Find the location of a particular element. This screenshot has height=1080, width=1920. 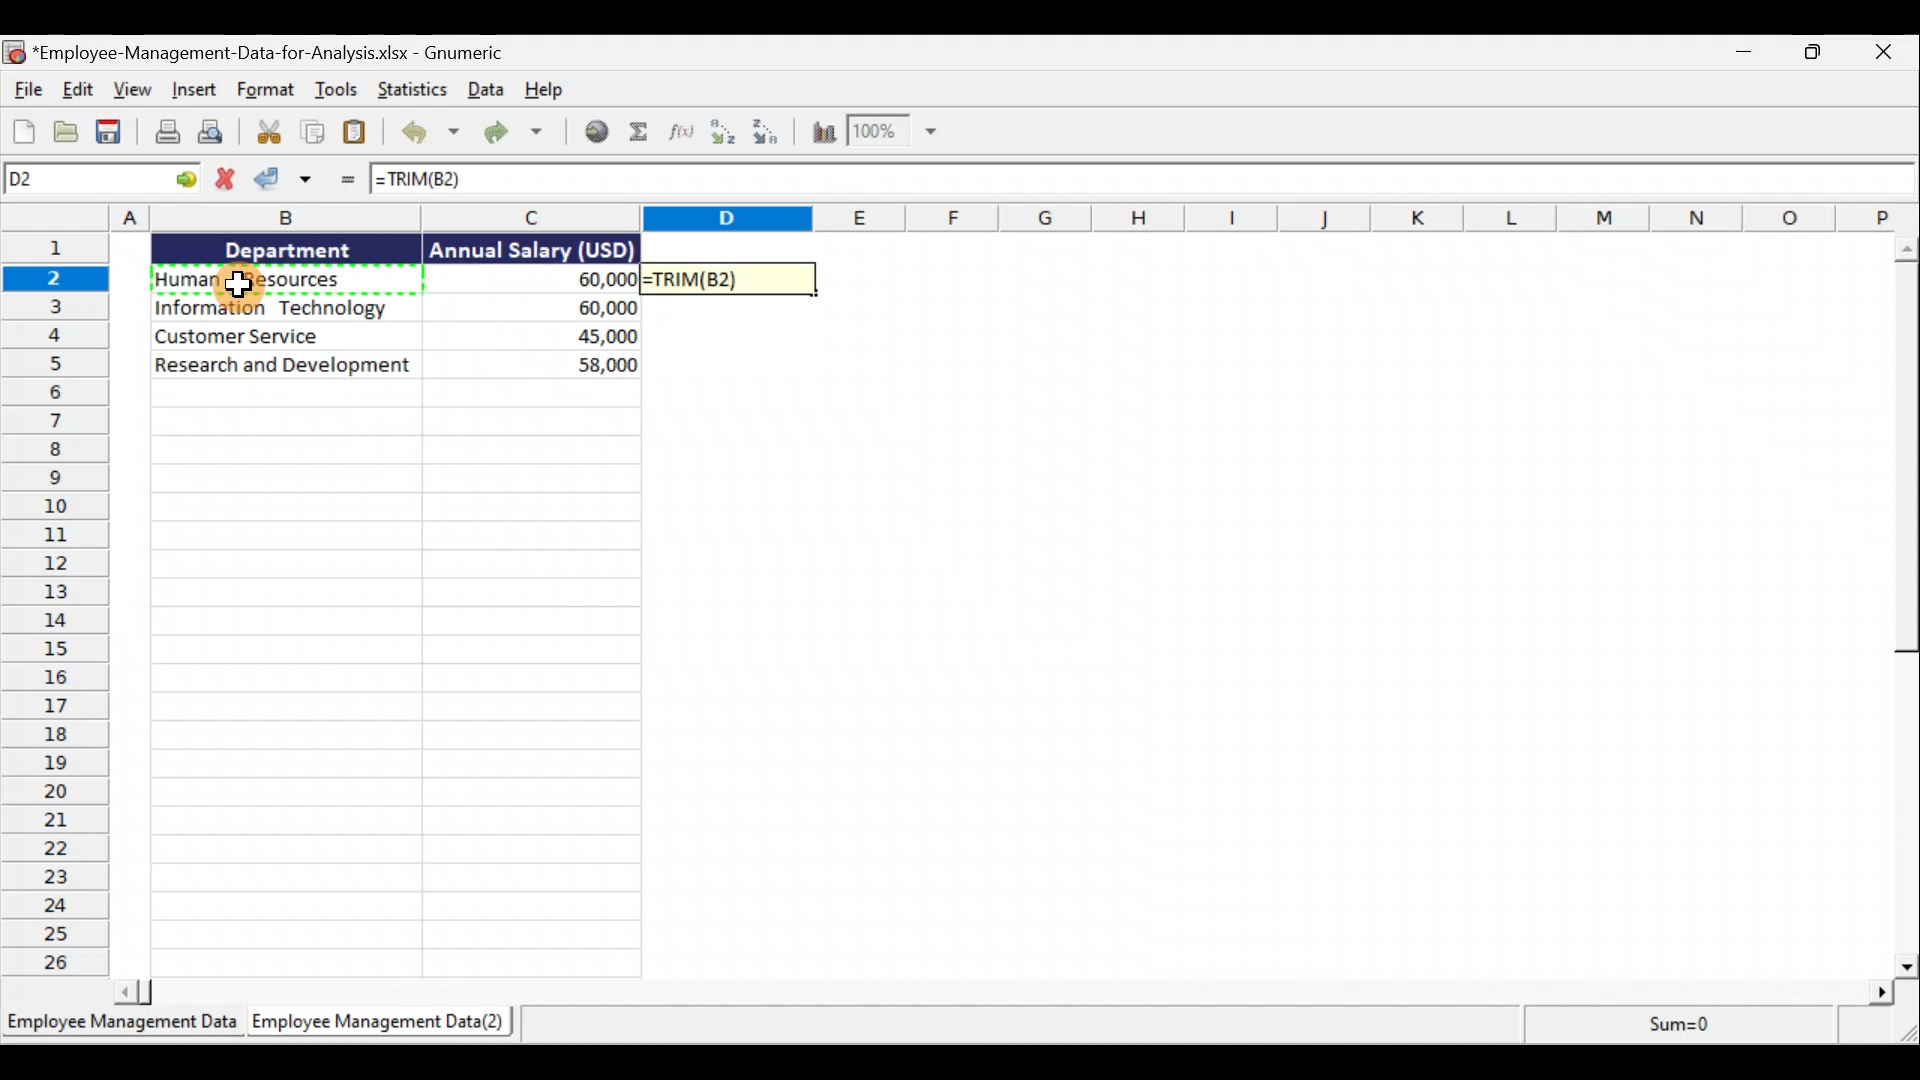

Tooltip is located at coordinates (453, 250).